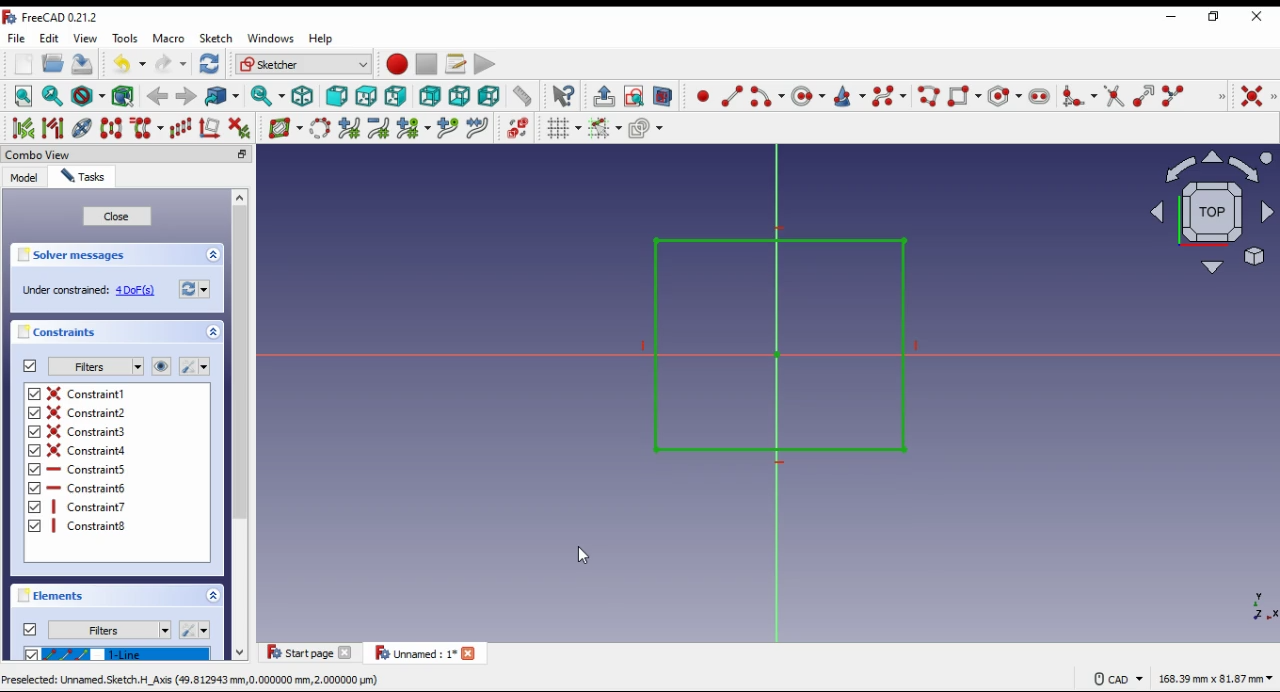 The height and width of the screenshot is (692, 1280). I want to click on stop macro recording, so click(426, 64).